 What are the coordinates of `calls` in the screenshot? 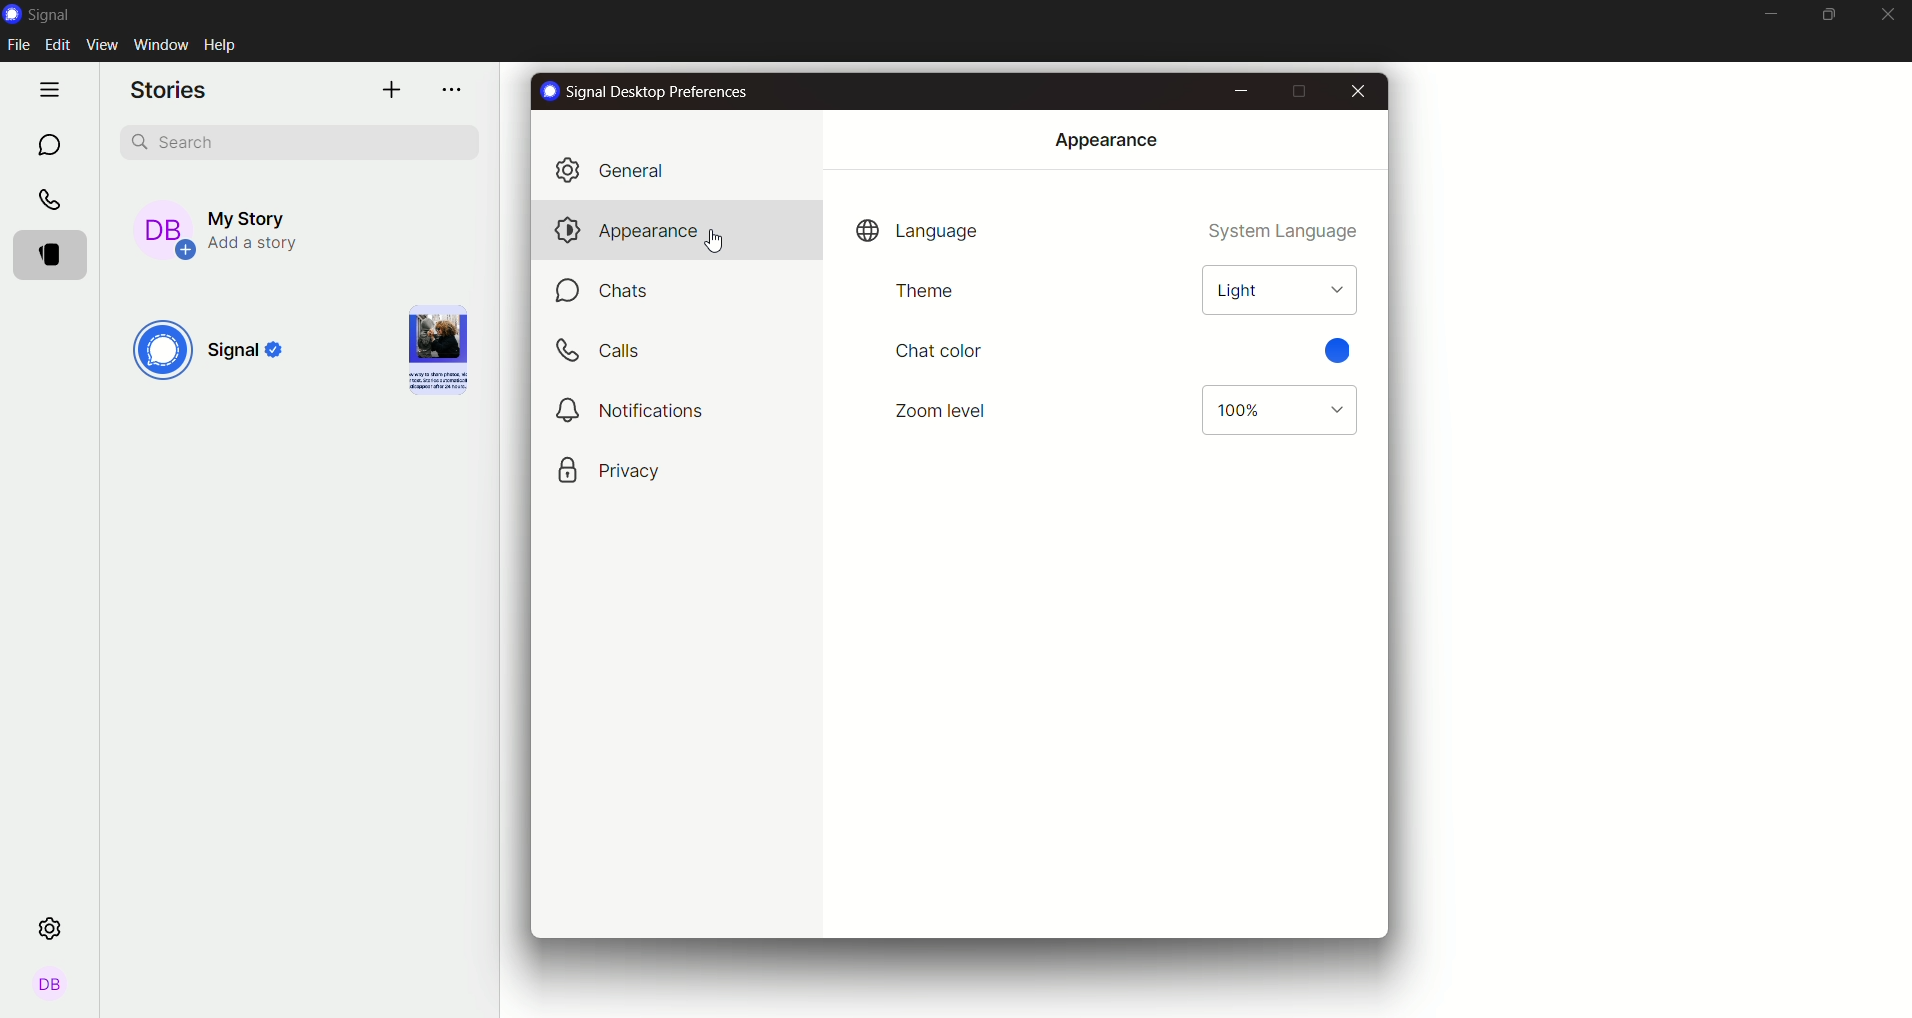 It's located at (604, 351).